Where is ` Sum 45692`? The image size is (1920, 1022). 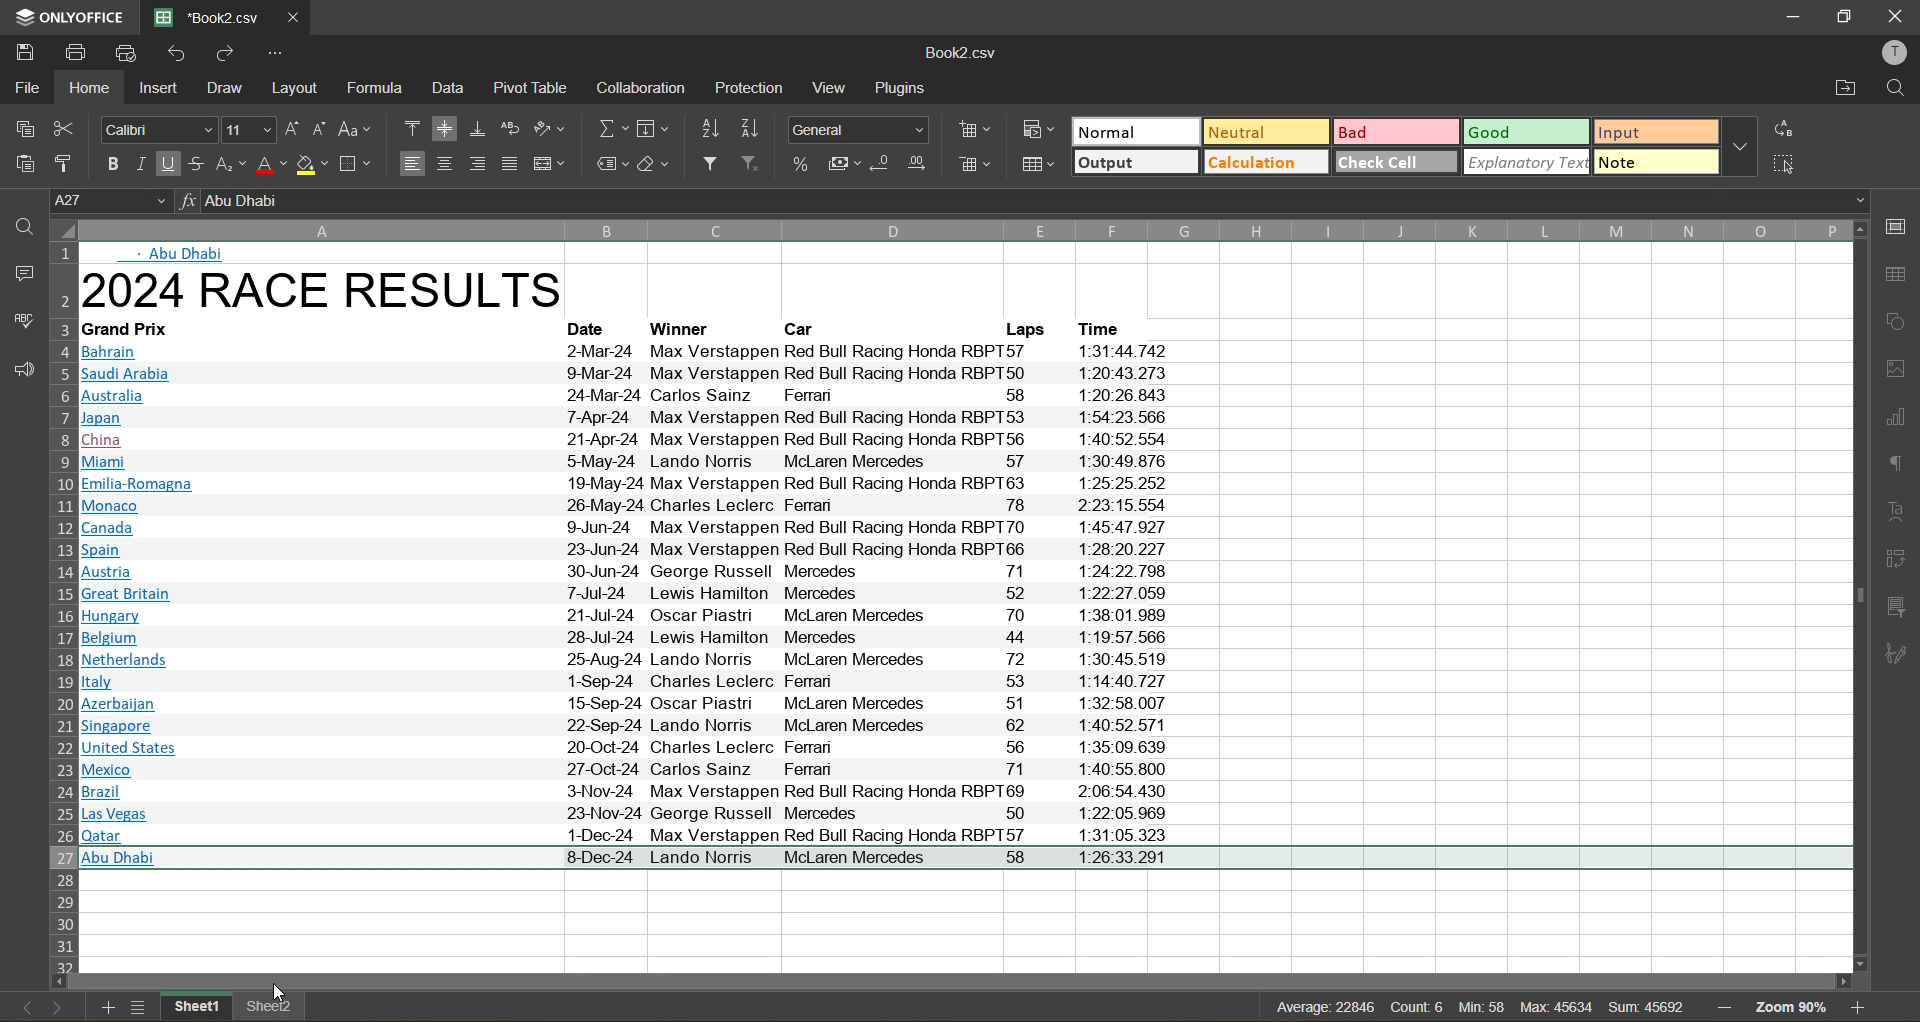
 Sum 45692 is located at coordinates (1649, 1004).